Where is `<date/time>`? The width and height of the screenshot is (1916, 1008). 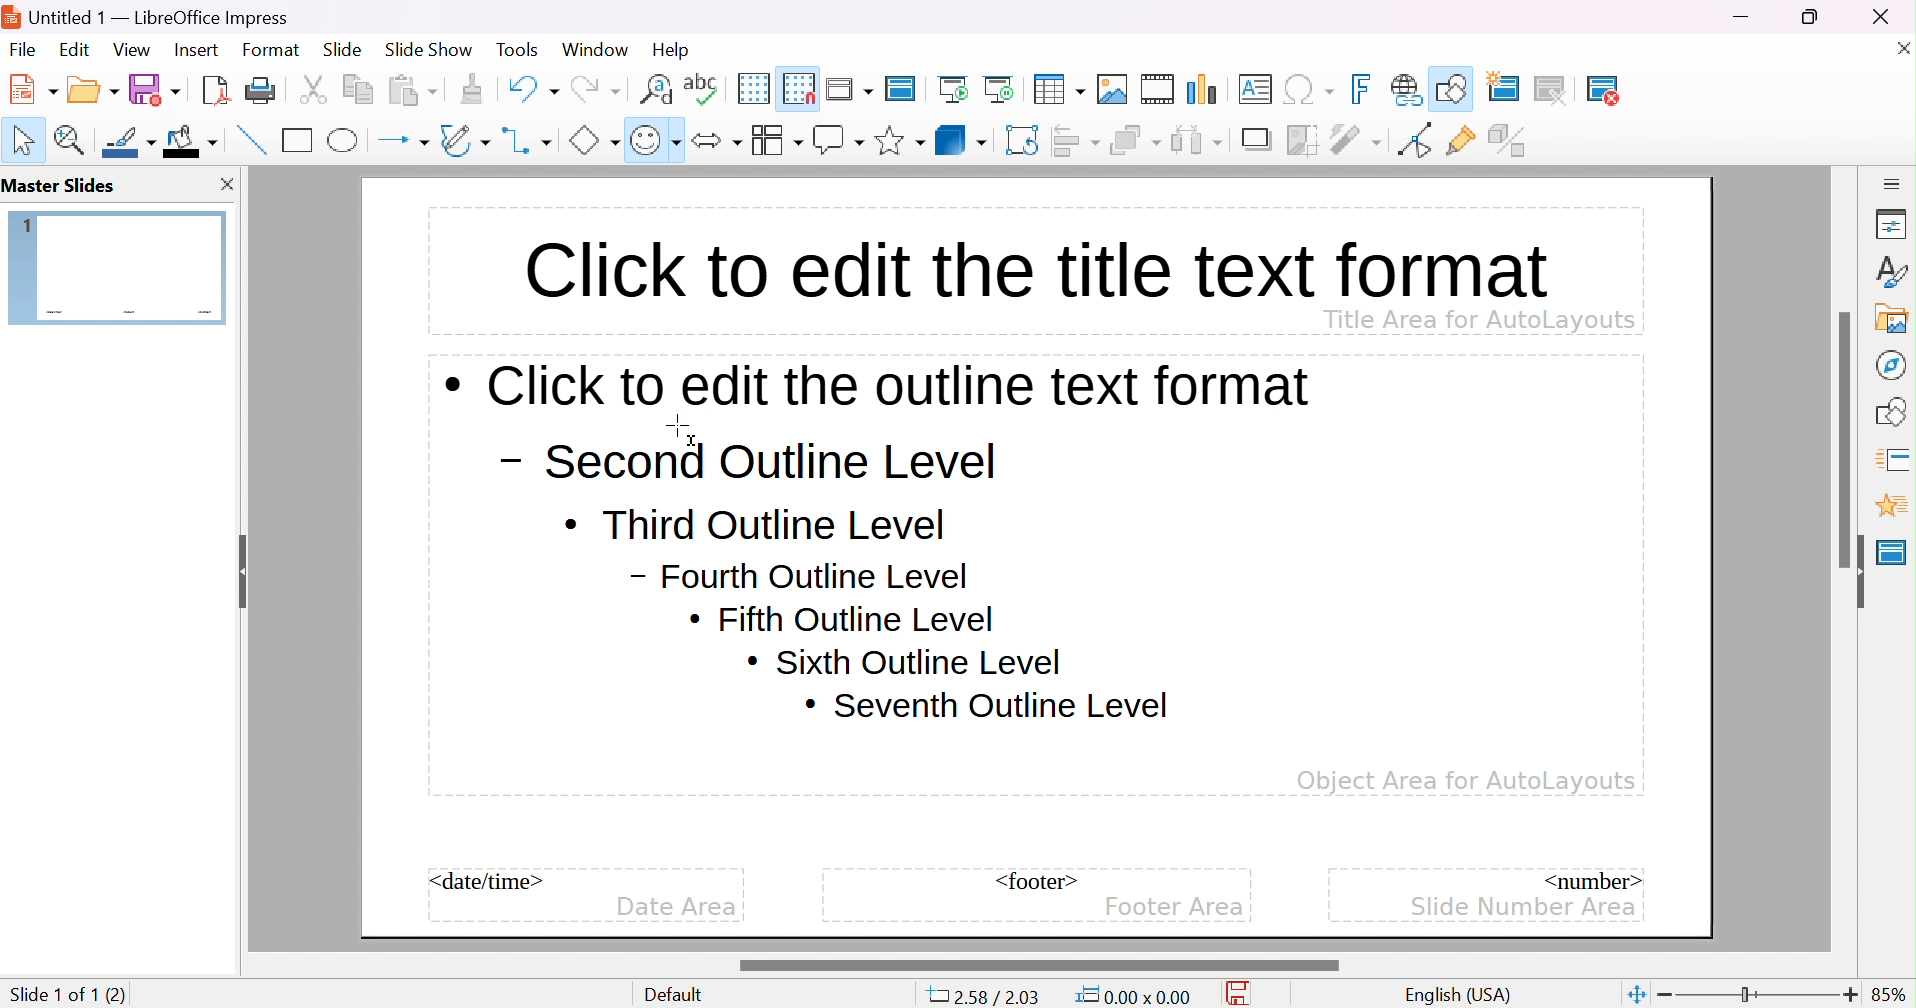 <date/time> is located at coordinates (488, 881).